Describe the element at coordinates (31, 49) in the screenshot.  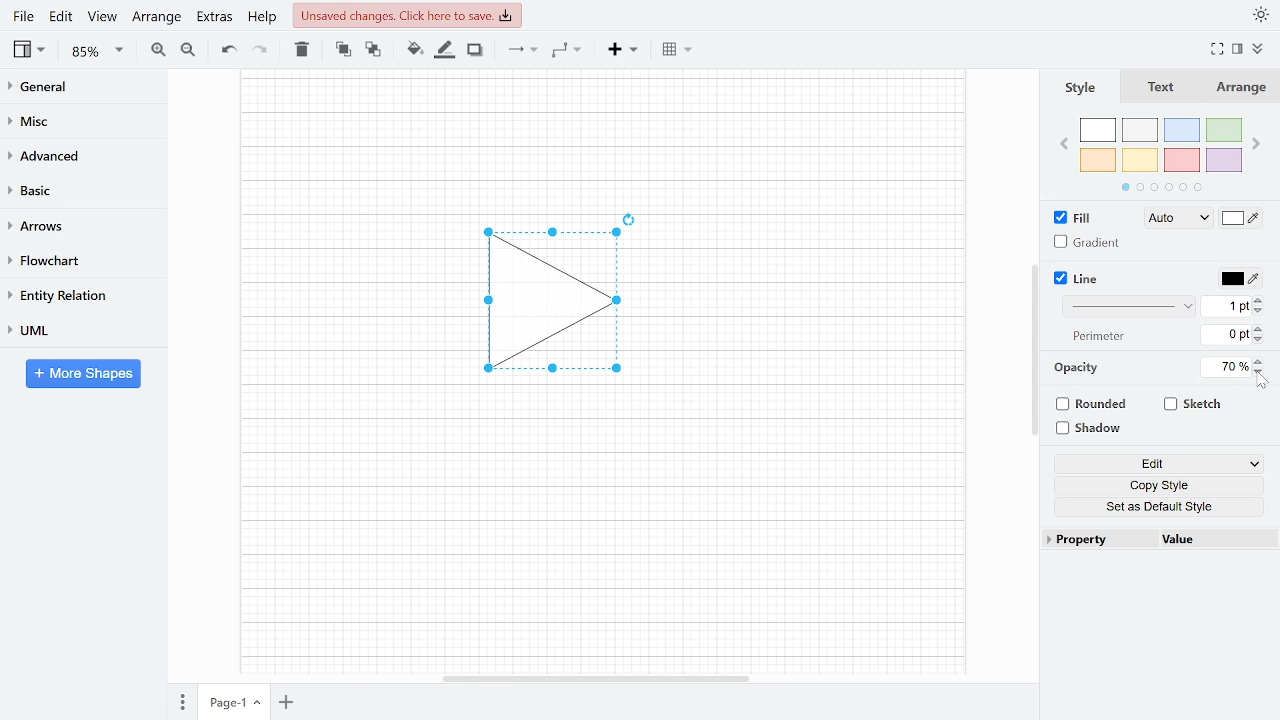
I see `View` at that location.